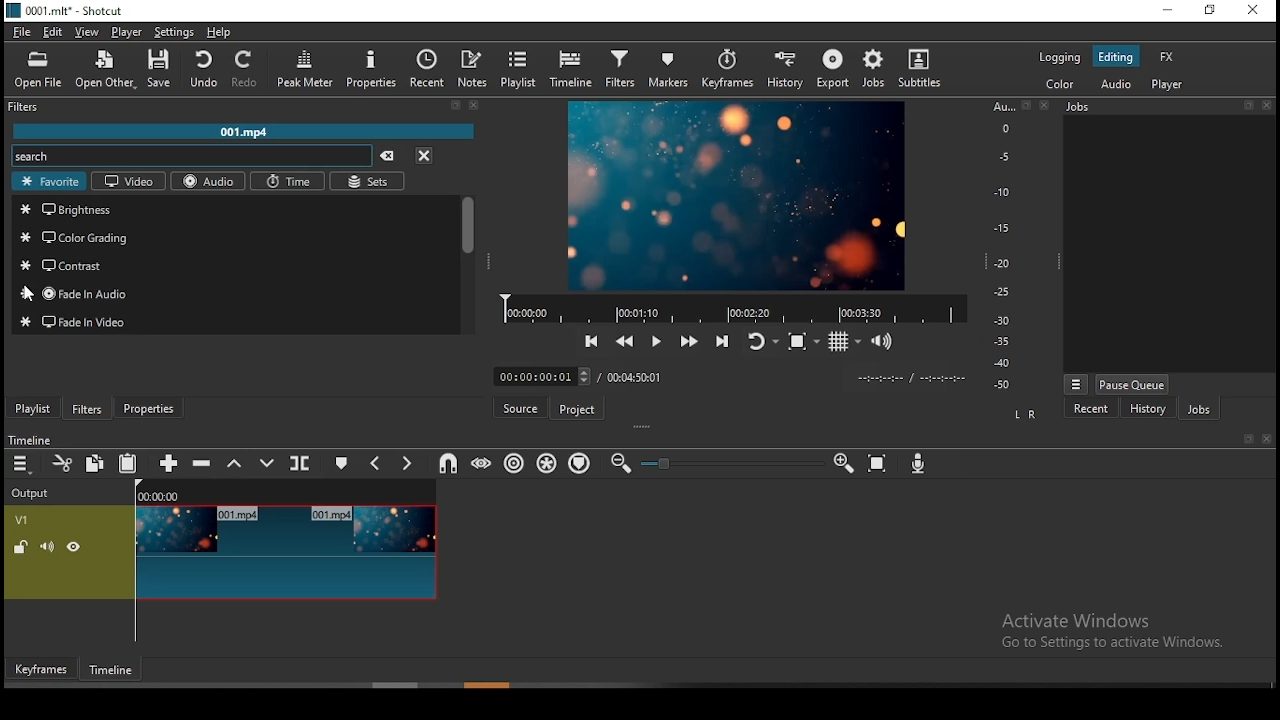 Image resolution: width=1280 pixels, height=720 pixels. I want to click on timeframe, so click(111, 670).